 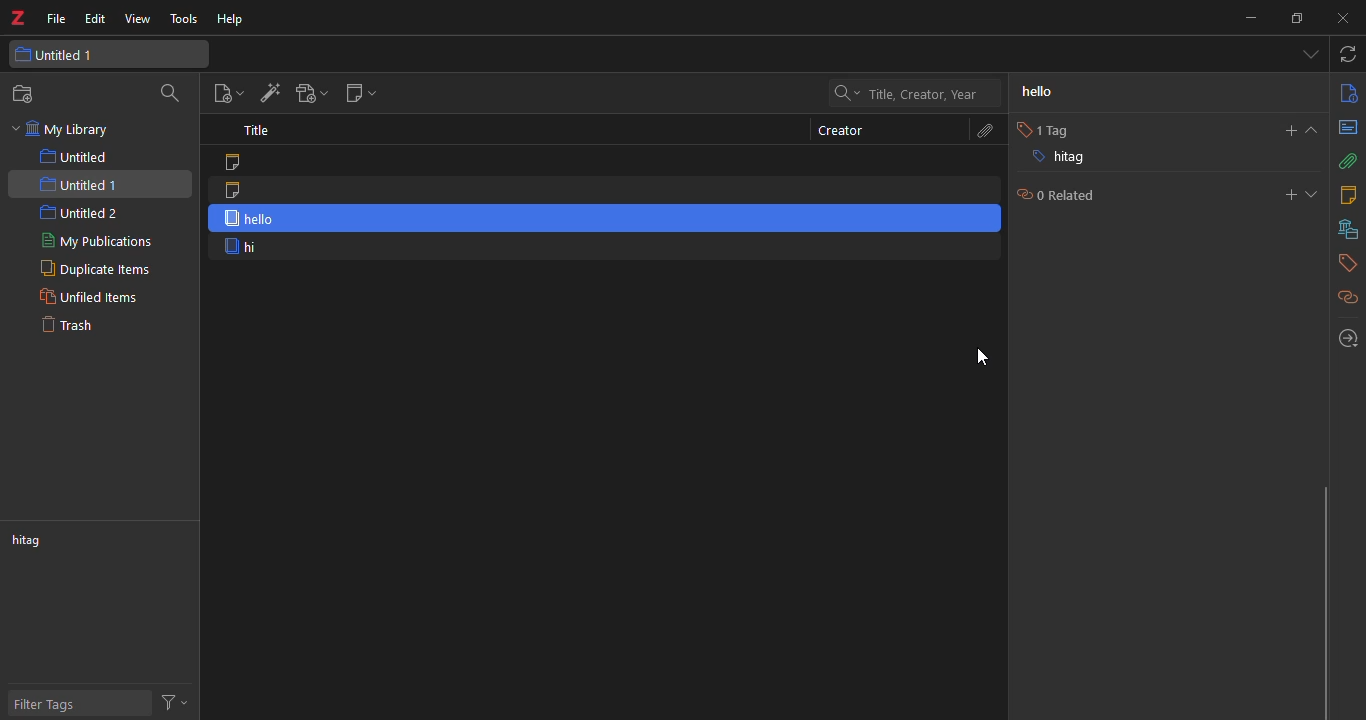 What do you see at coordinates (95, 19) in the screenshot?
I see `edit` at bounding box center [95, 19].